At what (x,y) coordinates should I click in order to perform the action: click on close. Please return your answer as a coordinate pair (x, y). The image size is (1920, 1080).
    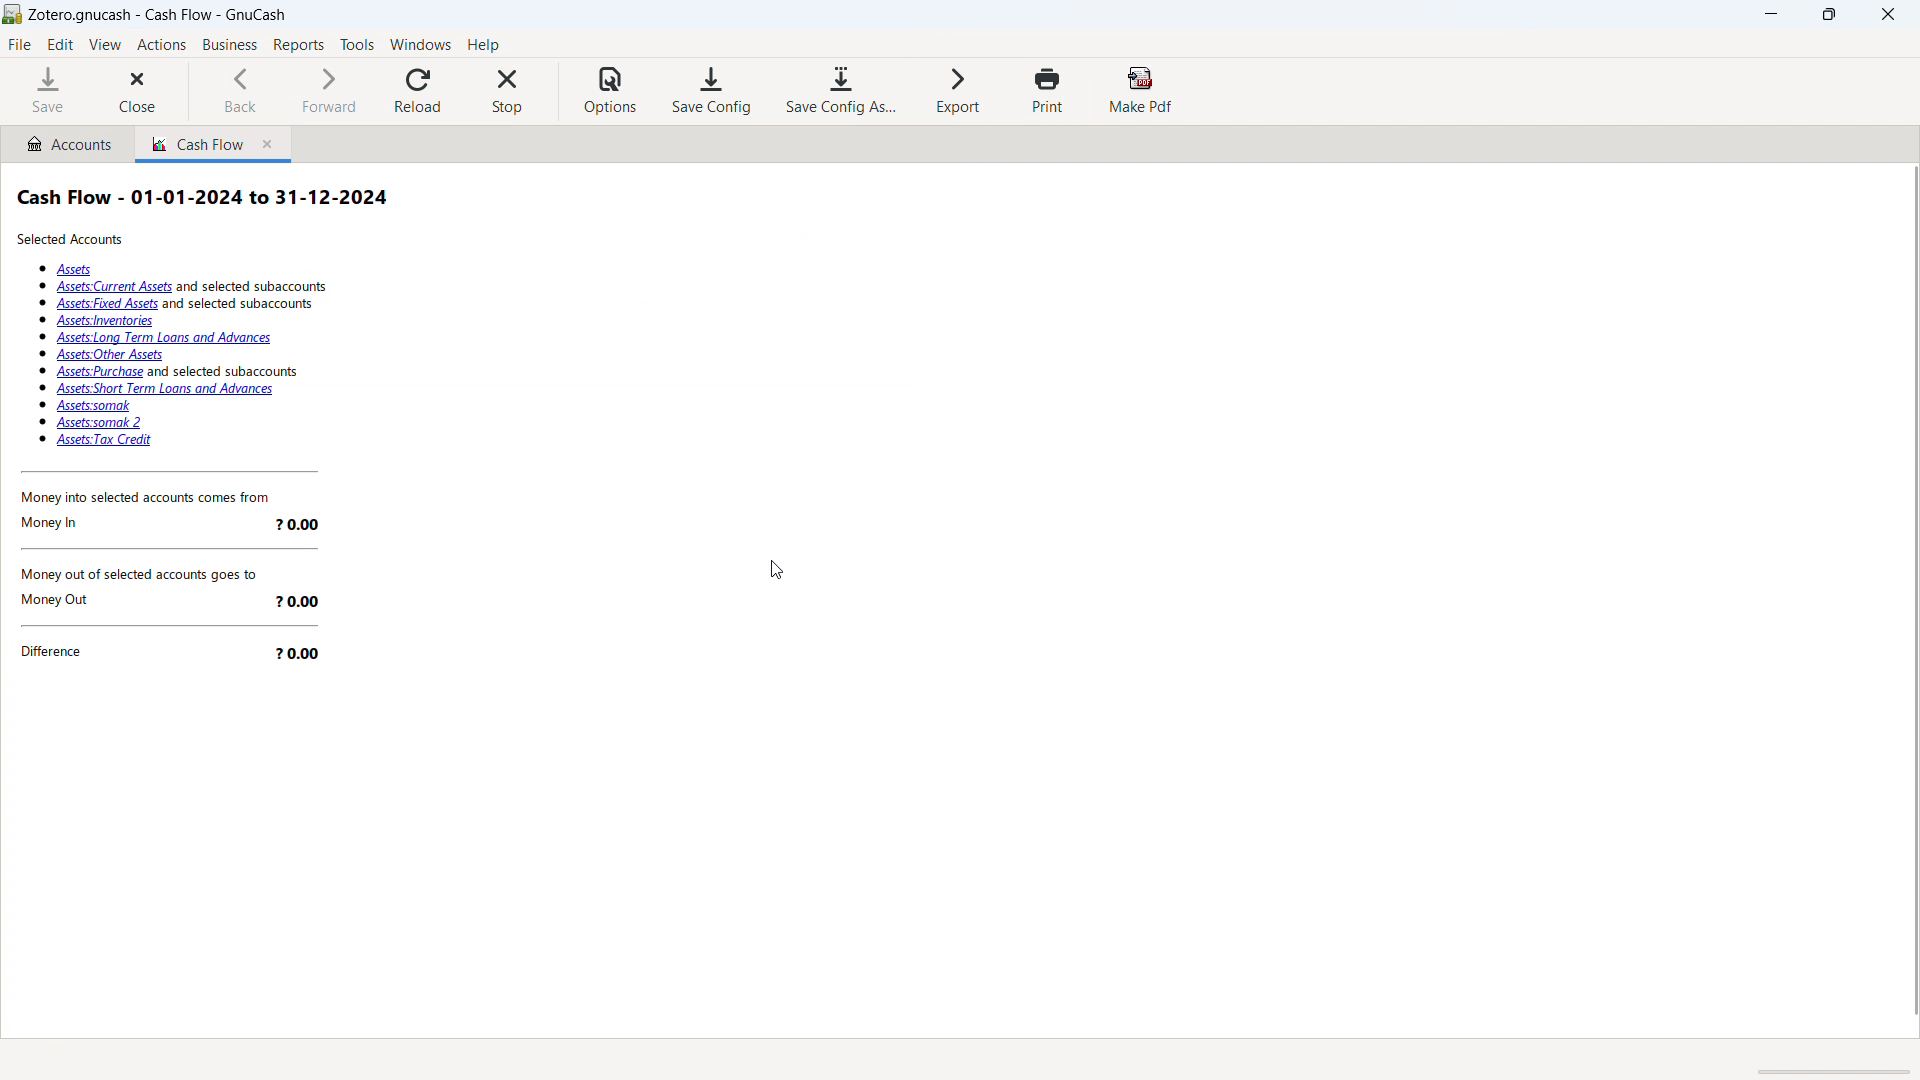
    Looking at the image, I should click on (143, 92).